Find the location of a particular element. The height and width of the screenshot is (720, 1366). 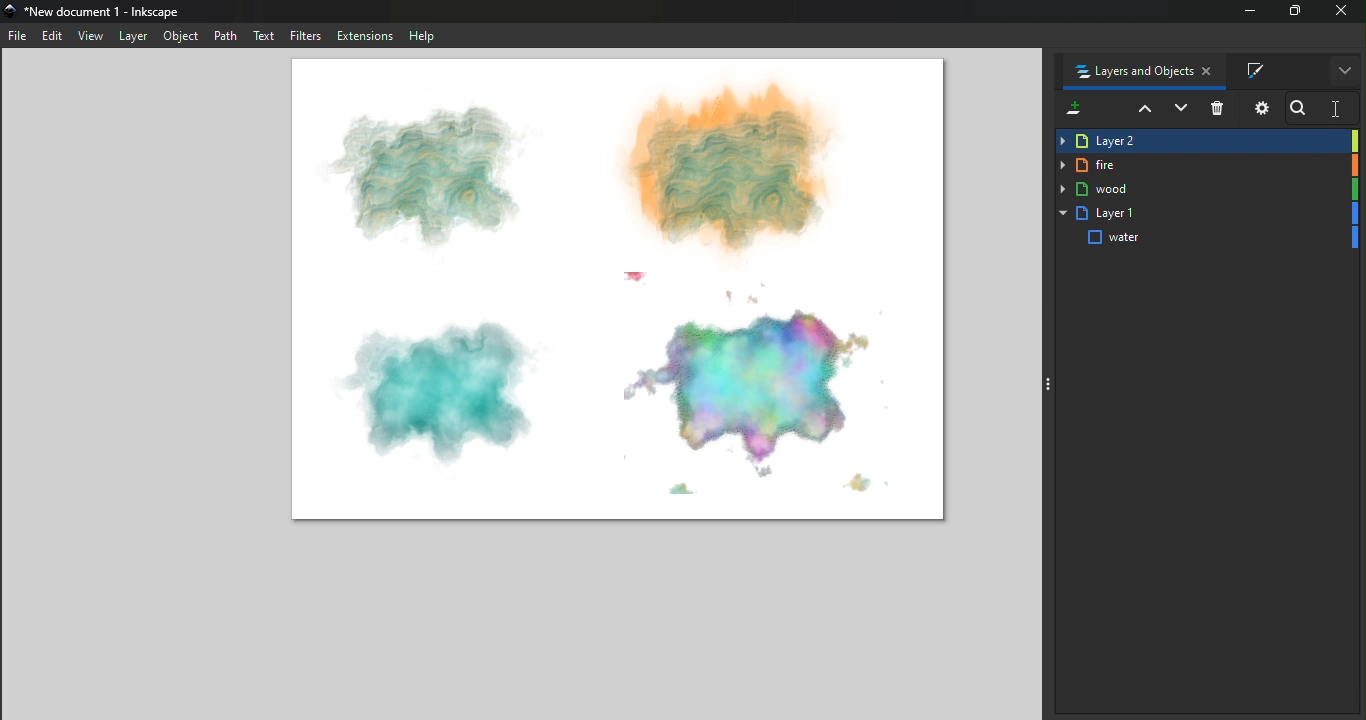

File is located at coordinates (19, 36).